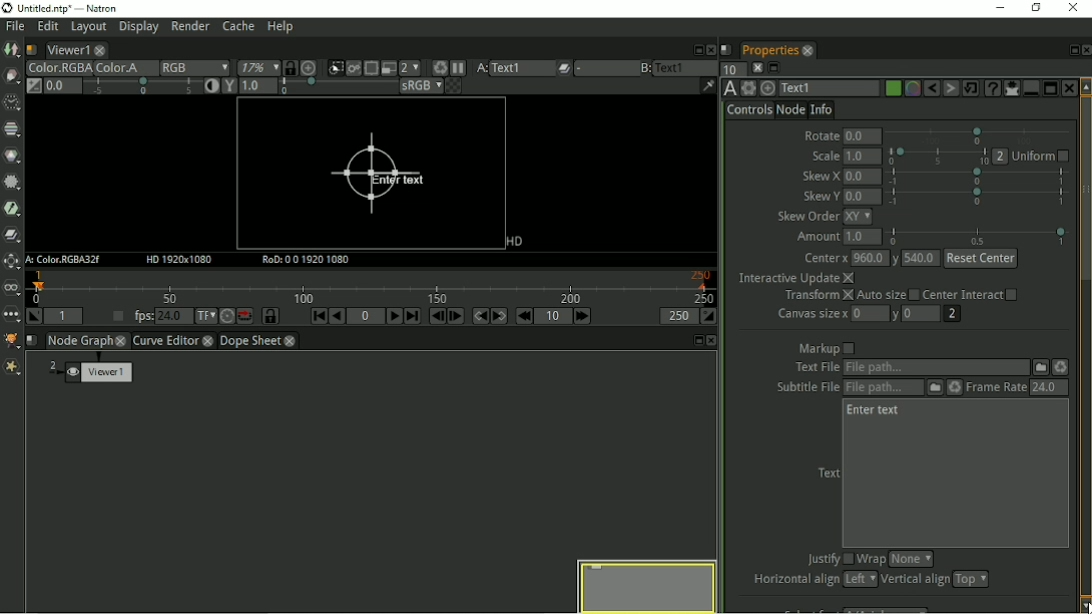  What do you see at coordinates (12, 368) in the screenshot?
I see `Extra` at bounding box center [12, 368].